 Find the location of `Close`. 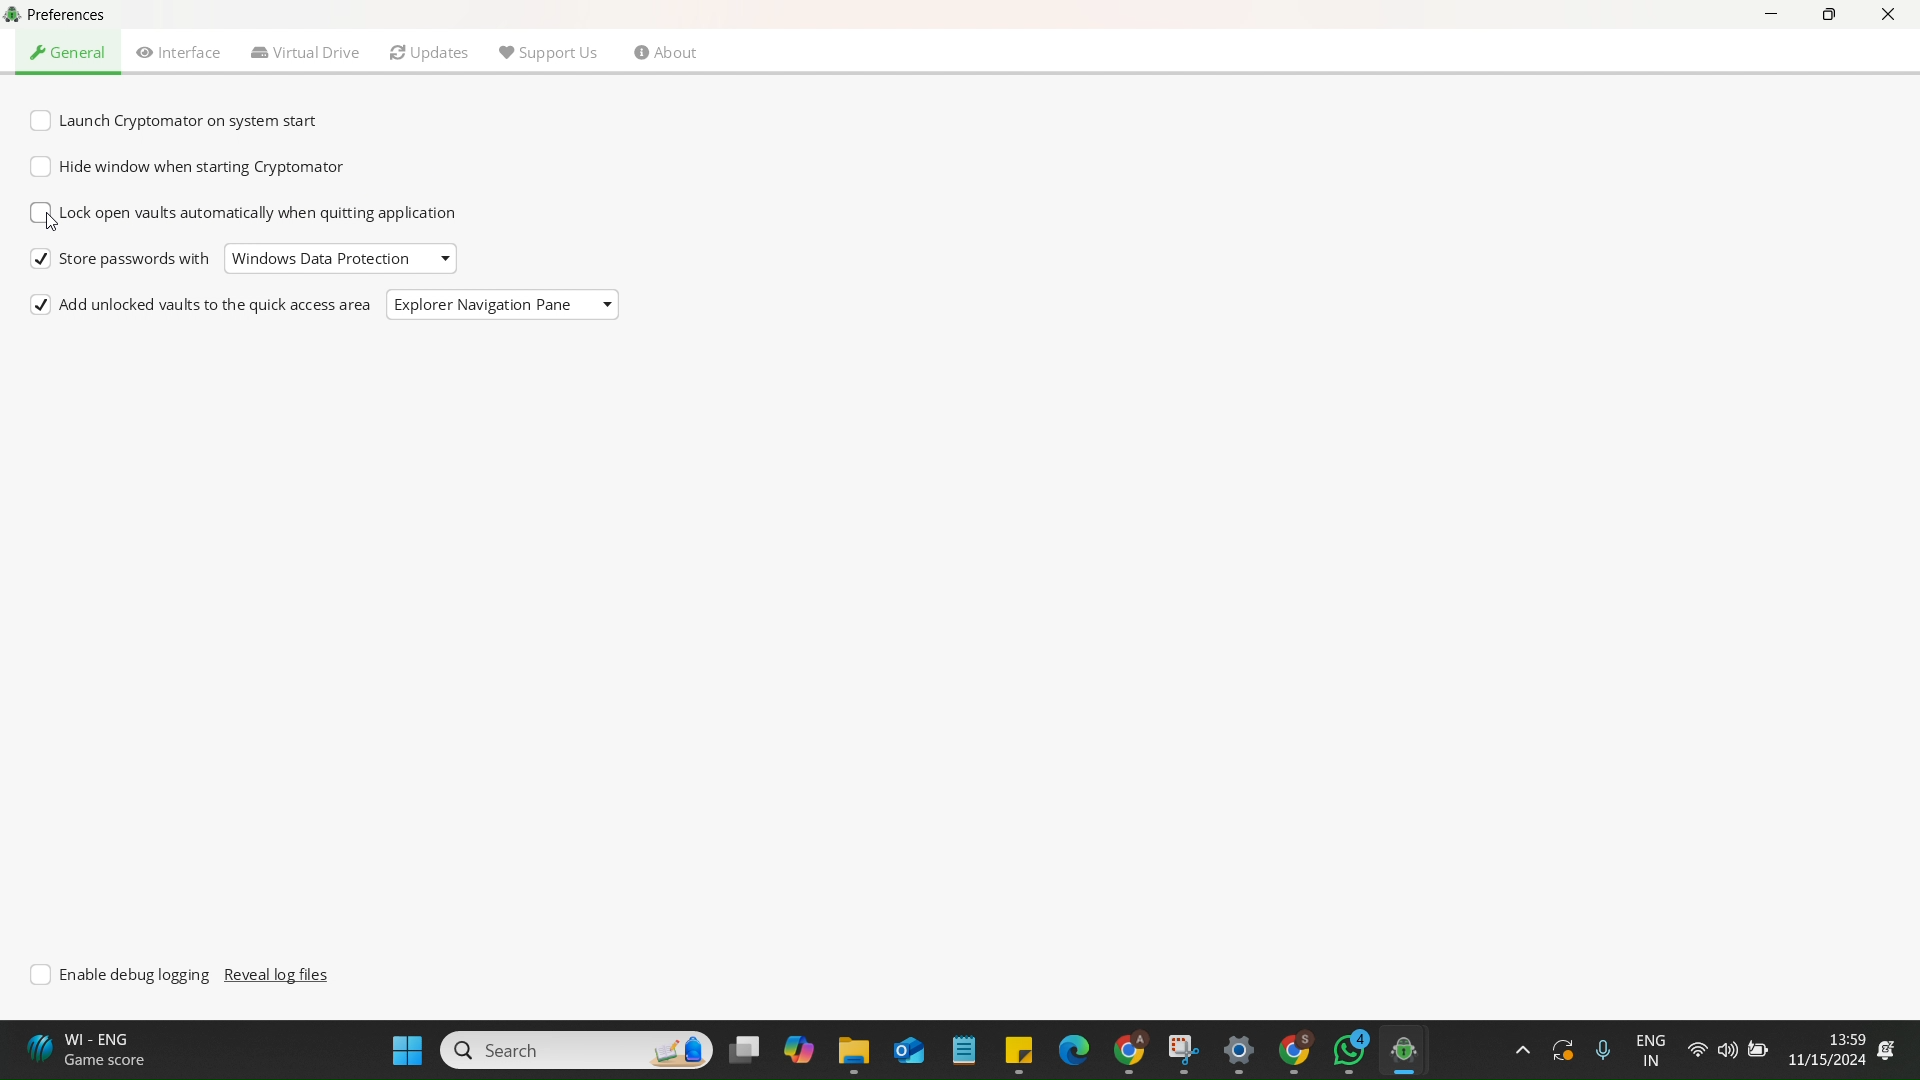

Close is located at coordinates (1888, 16).